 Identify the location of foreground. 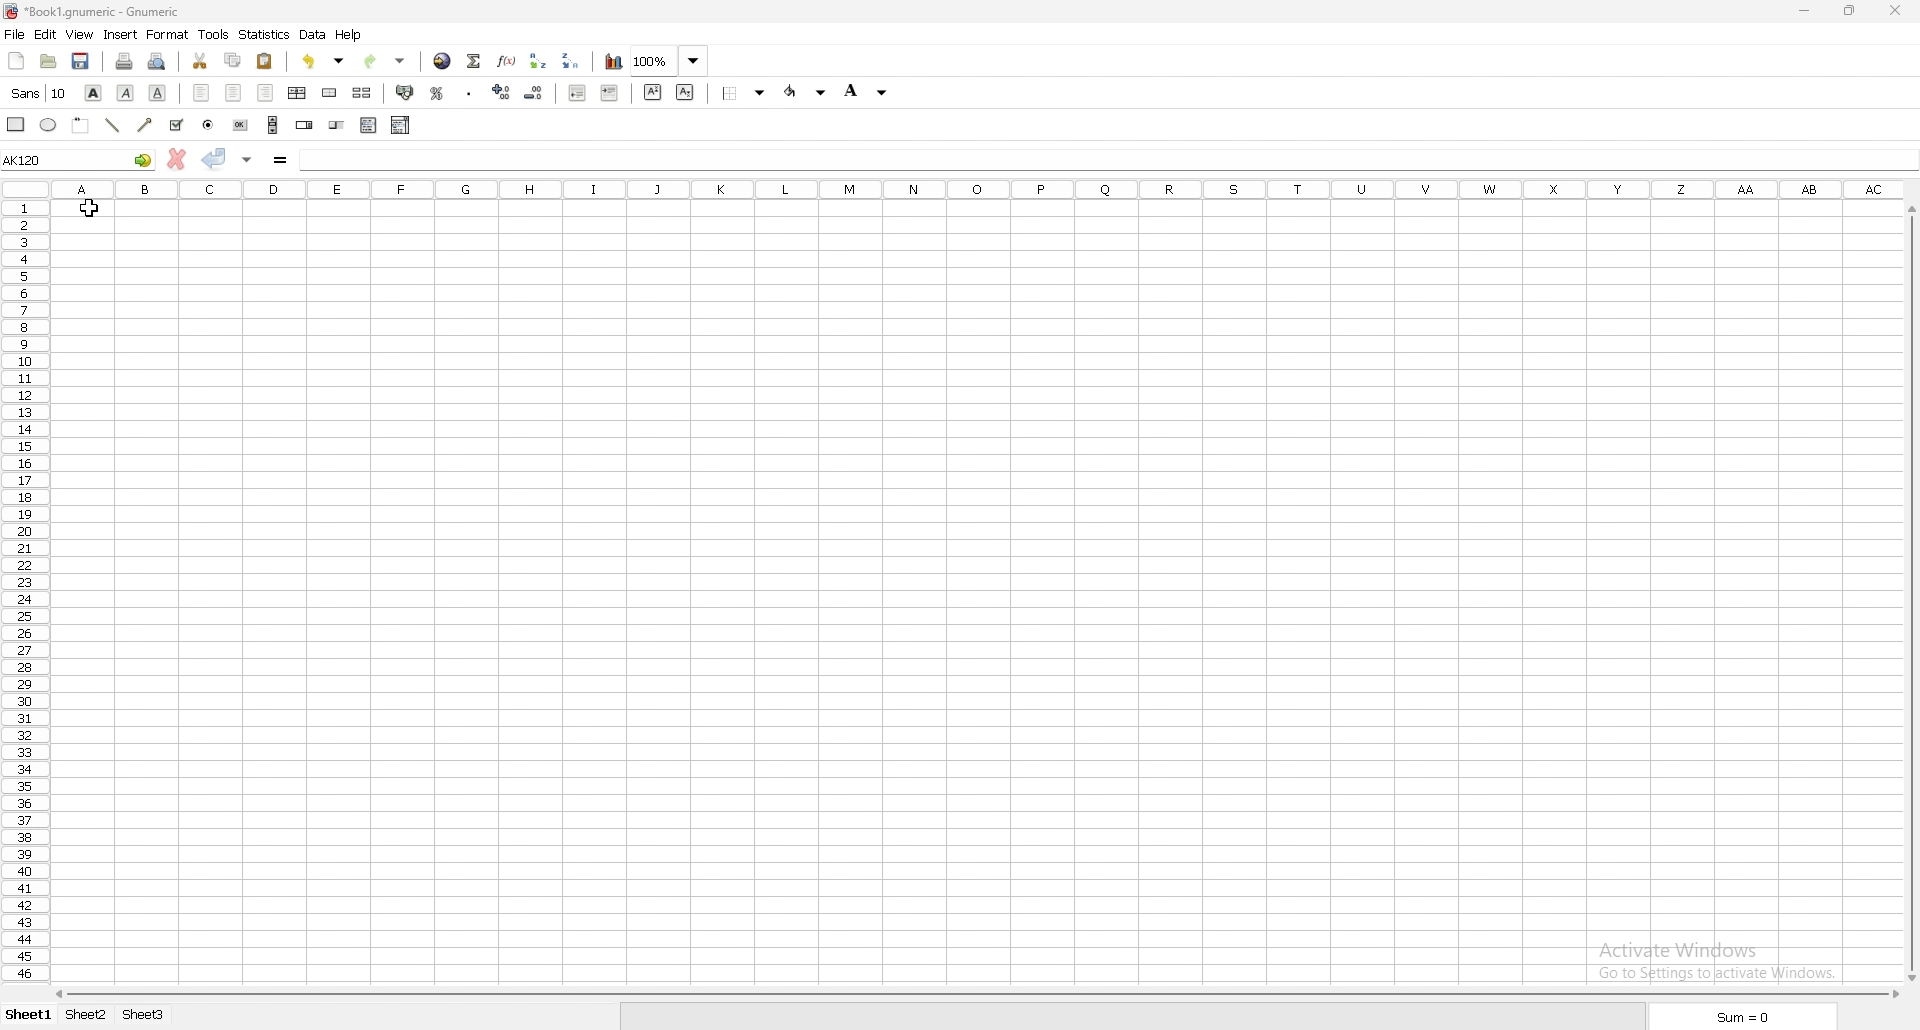
(807, 91).